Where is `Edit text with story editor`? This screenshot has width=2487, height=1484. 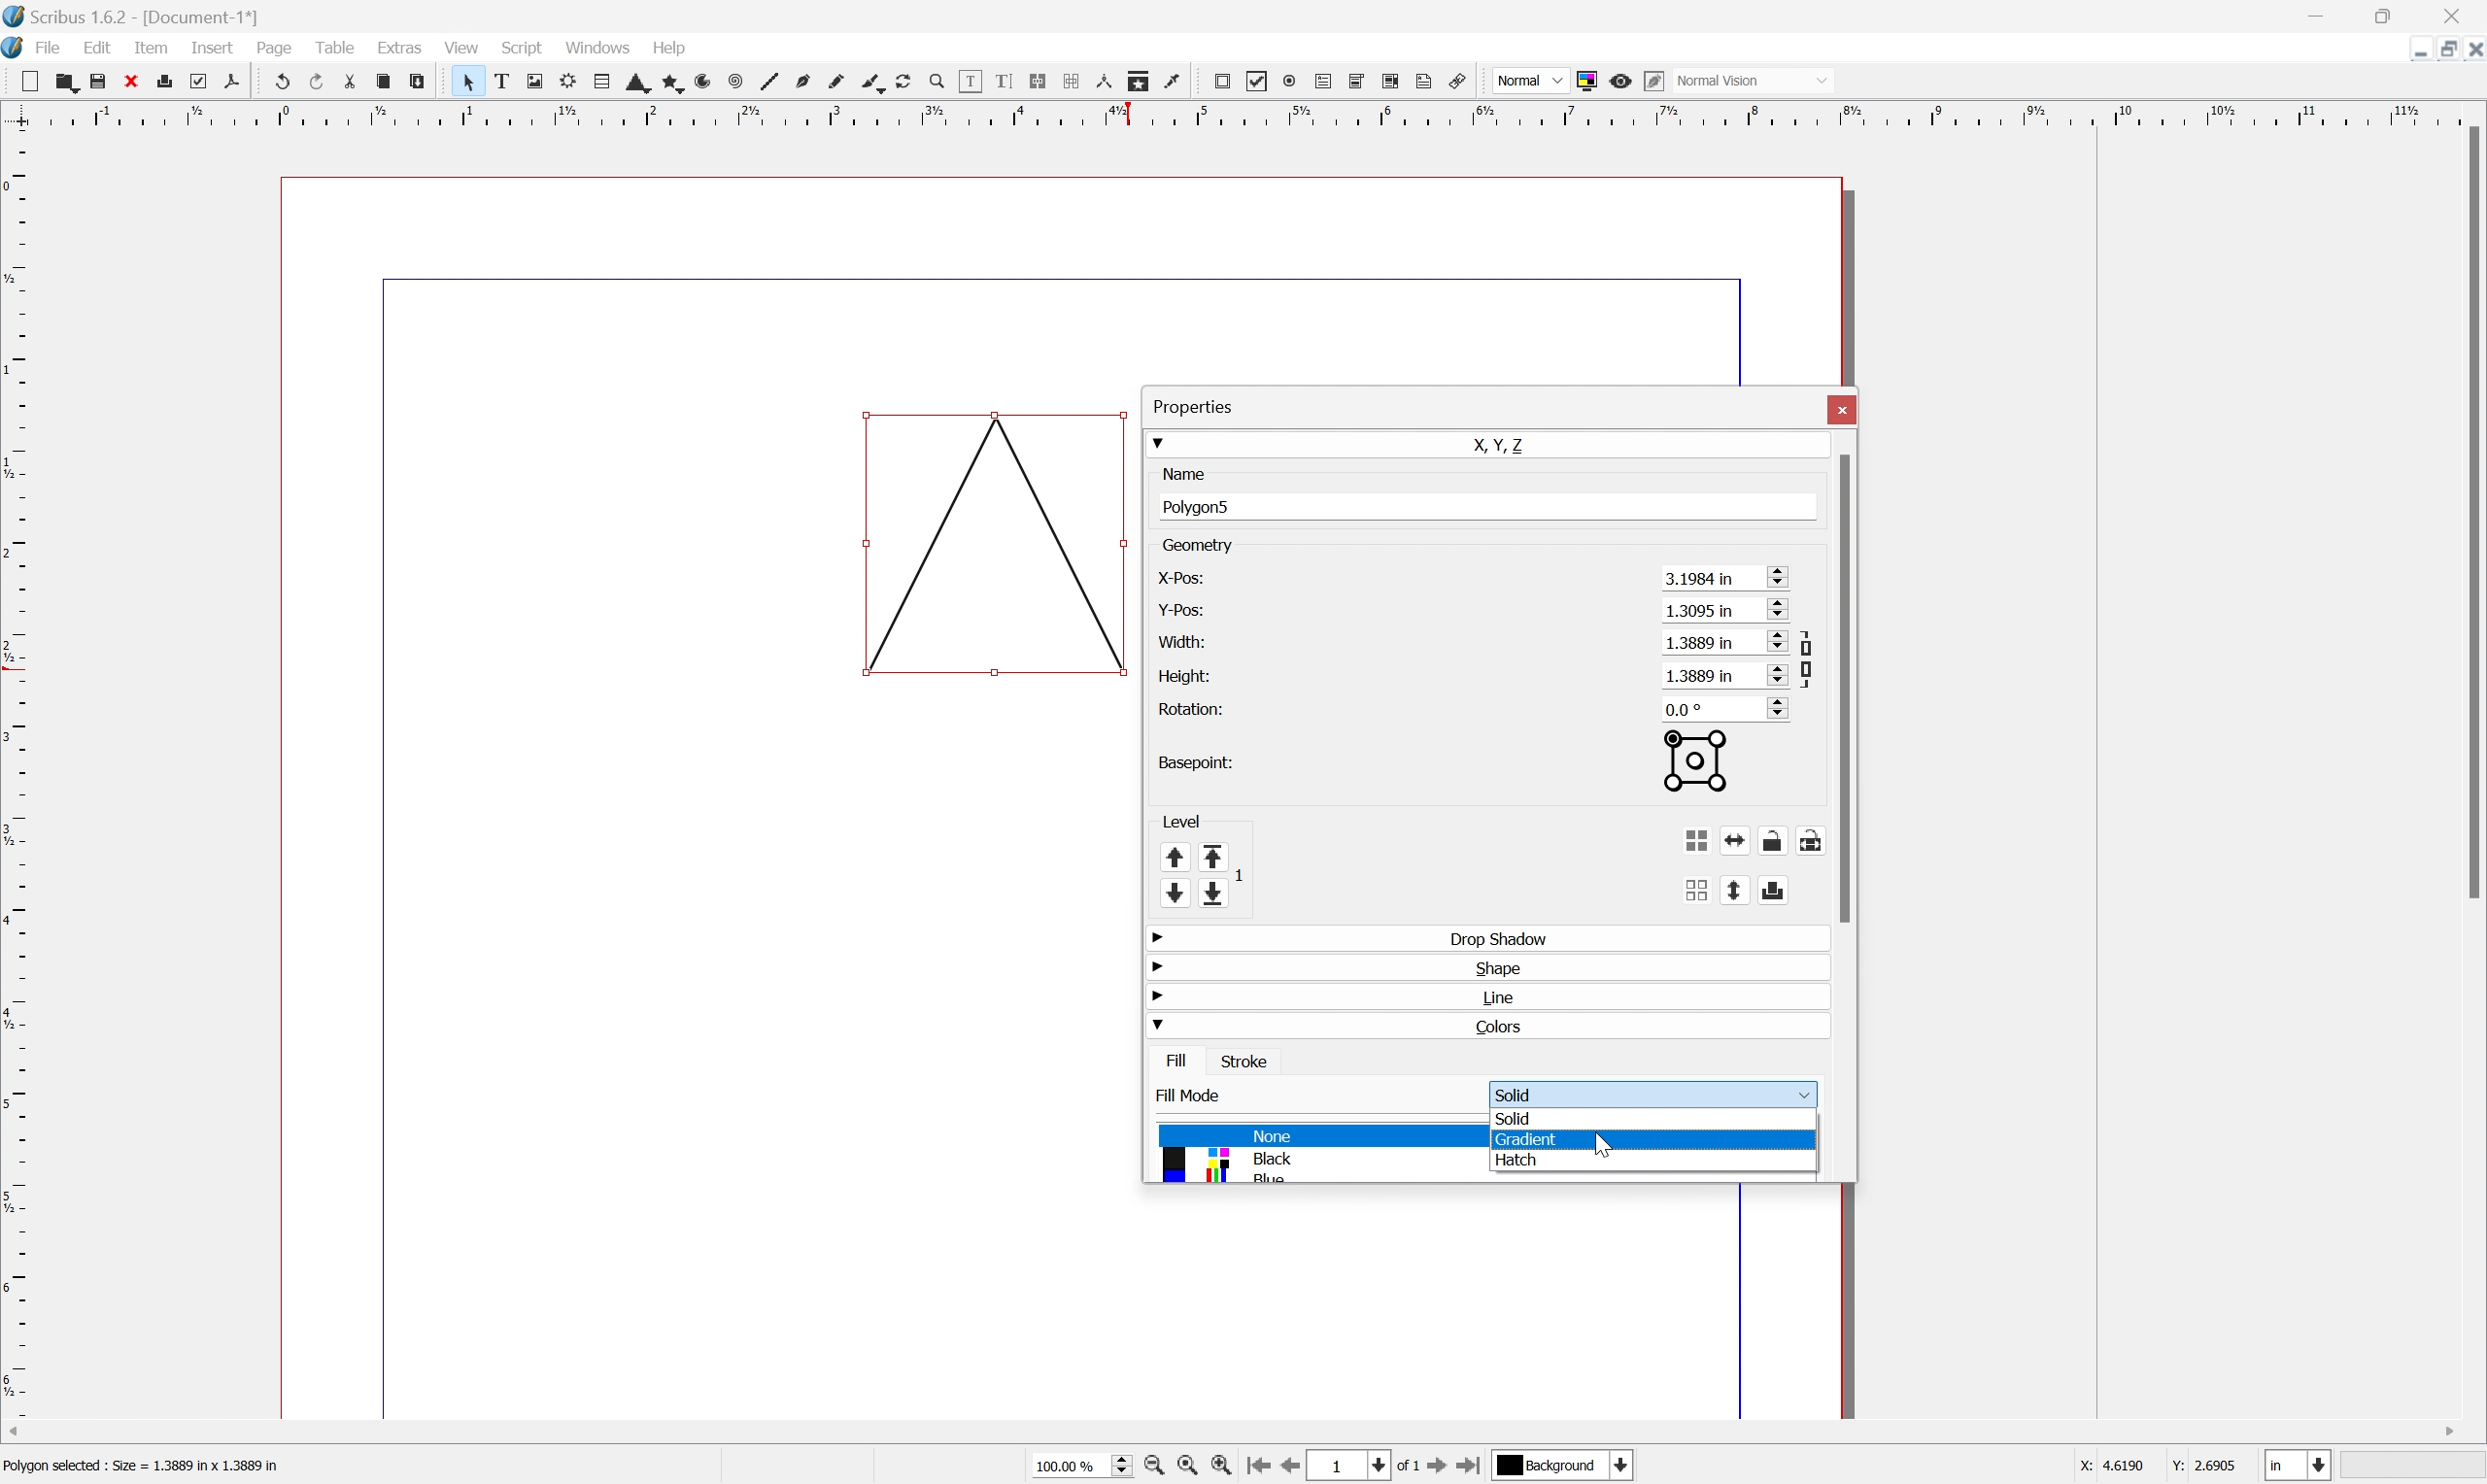
Edit text with story editor is located at coordinates (997, 83).